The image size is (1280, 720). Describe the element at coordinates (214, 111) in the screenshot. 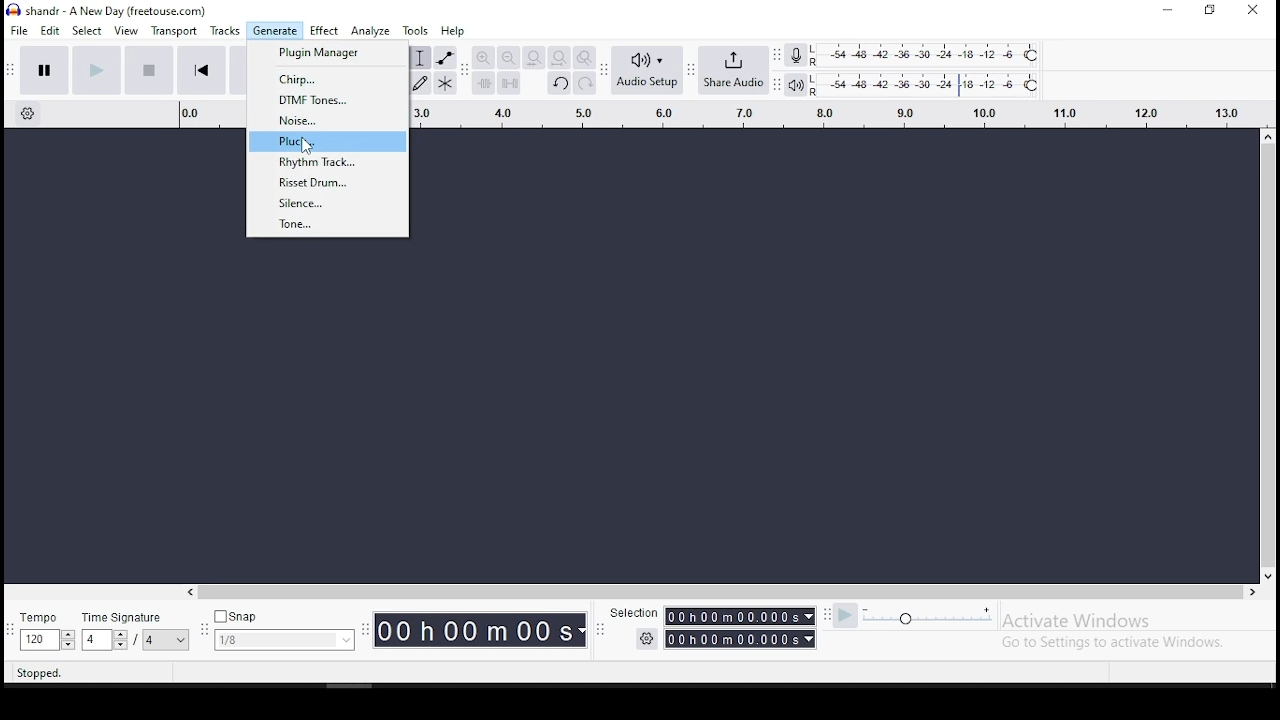

I see `timeline` at that location.